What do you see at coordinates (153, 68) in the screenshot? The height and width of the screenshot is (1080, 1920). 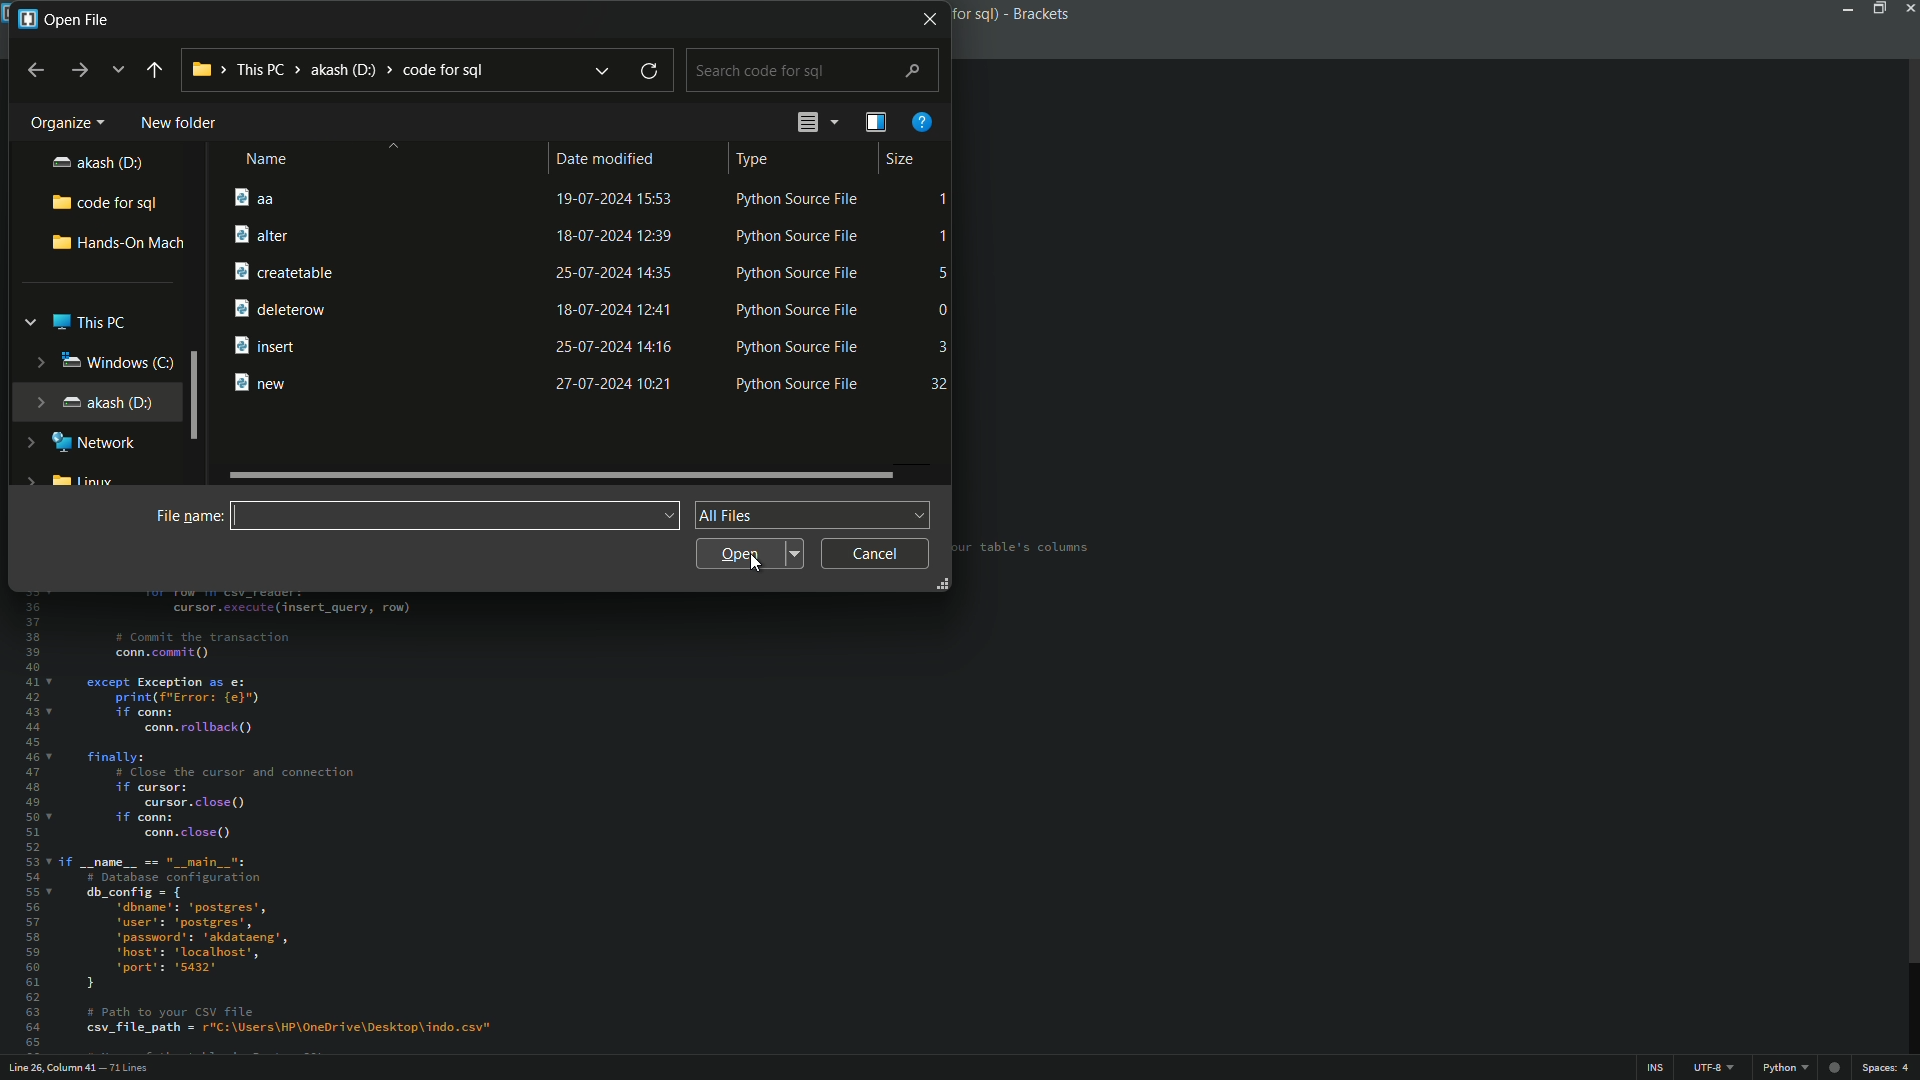 I see `back` at bounding box center [153, 68].